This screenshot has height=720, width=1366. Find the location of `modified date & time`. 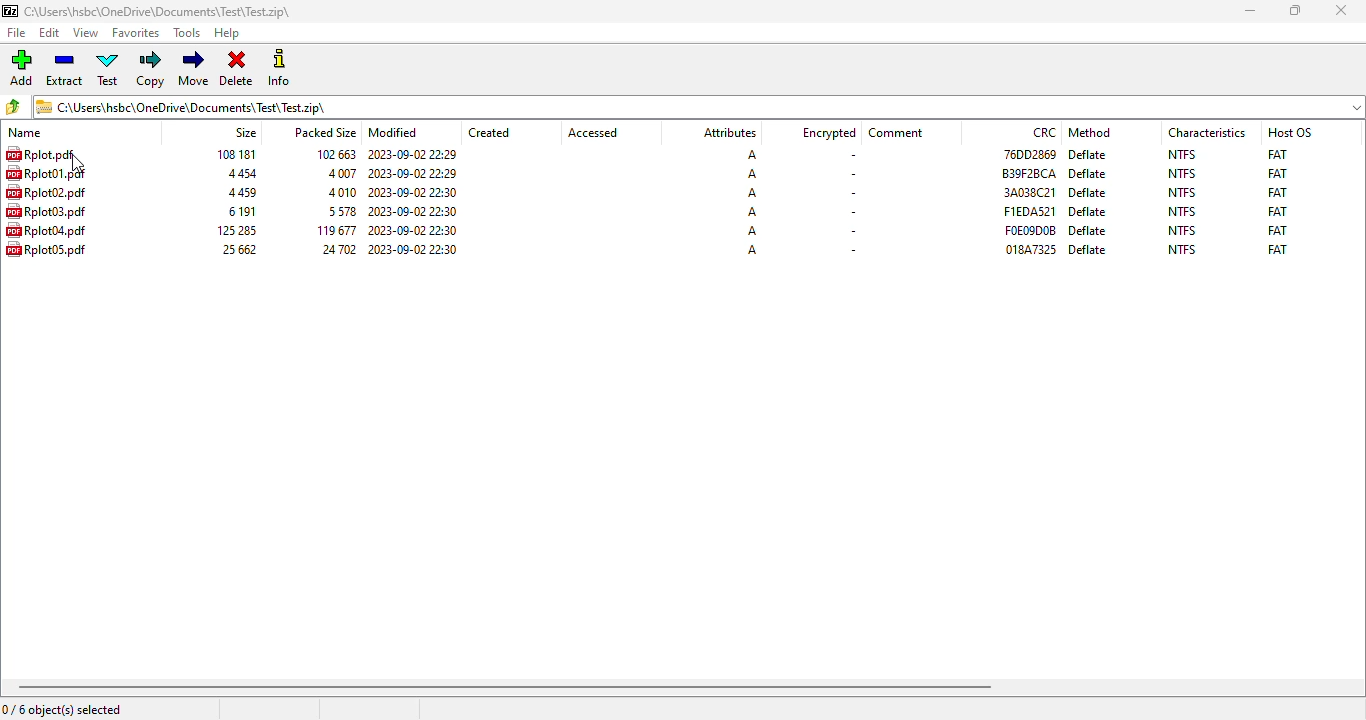

modified date & time is located at coordinates (414, 211).